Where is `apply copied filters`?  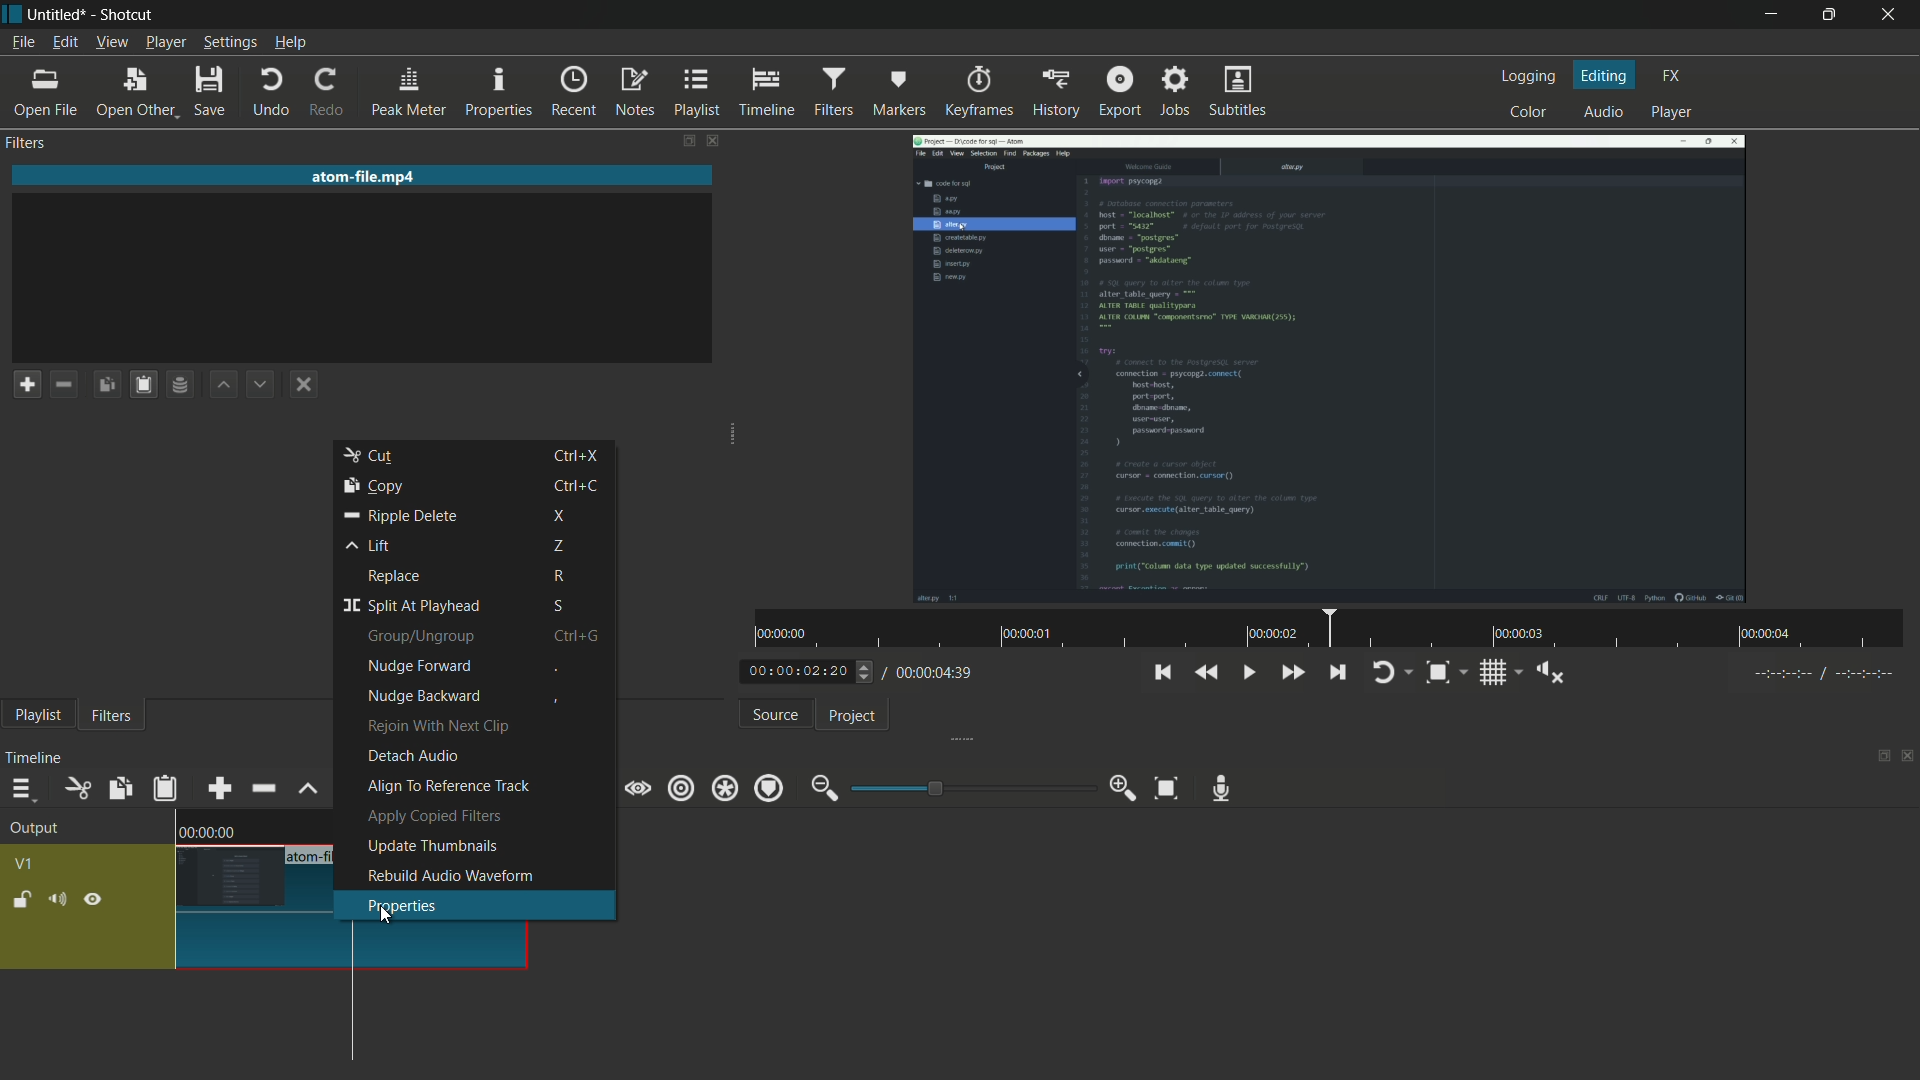
apply copied filters is located at coordinates (436, 816).